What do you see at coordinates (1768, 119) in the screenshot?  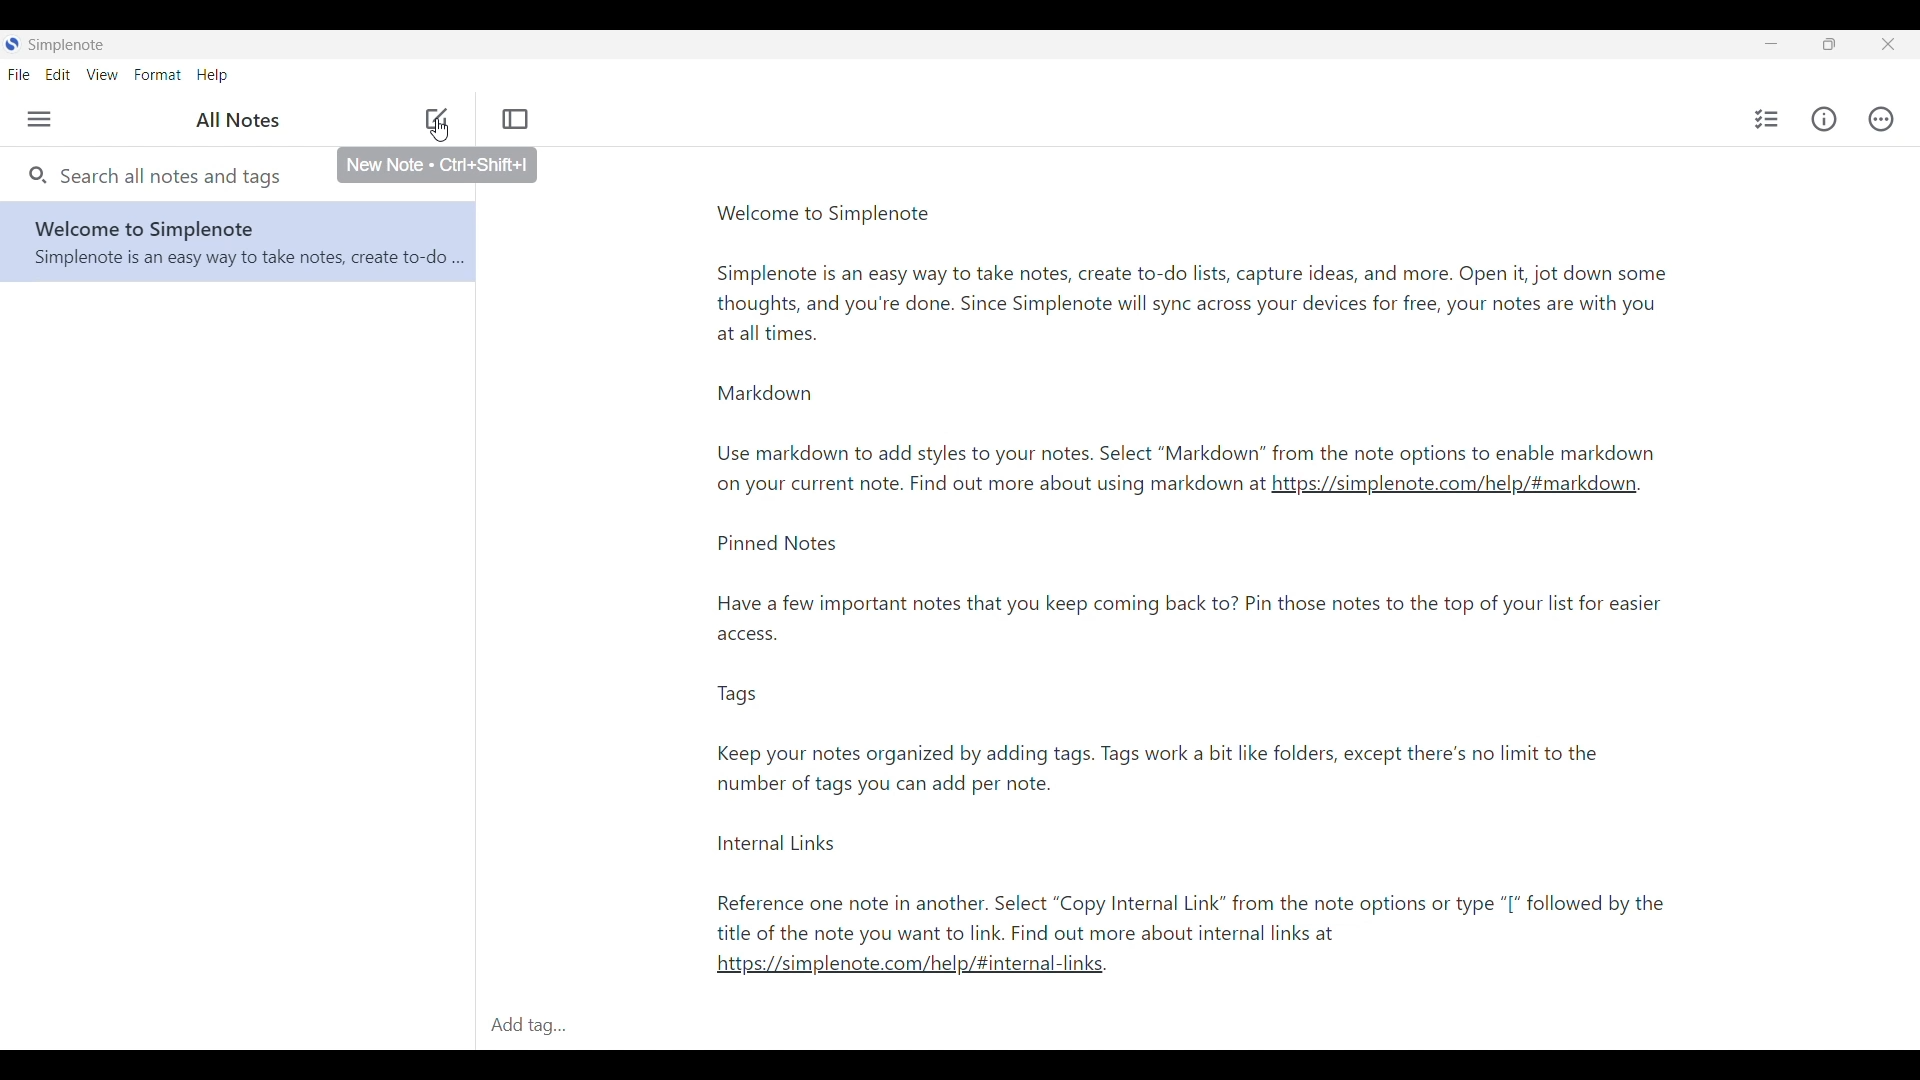 I see `Insert checklist` at bounding box center [1768, 119].